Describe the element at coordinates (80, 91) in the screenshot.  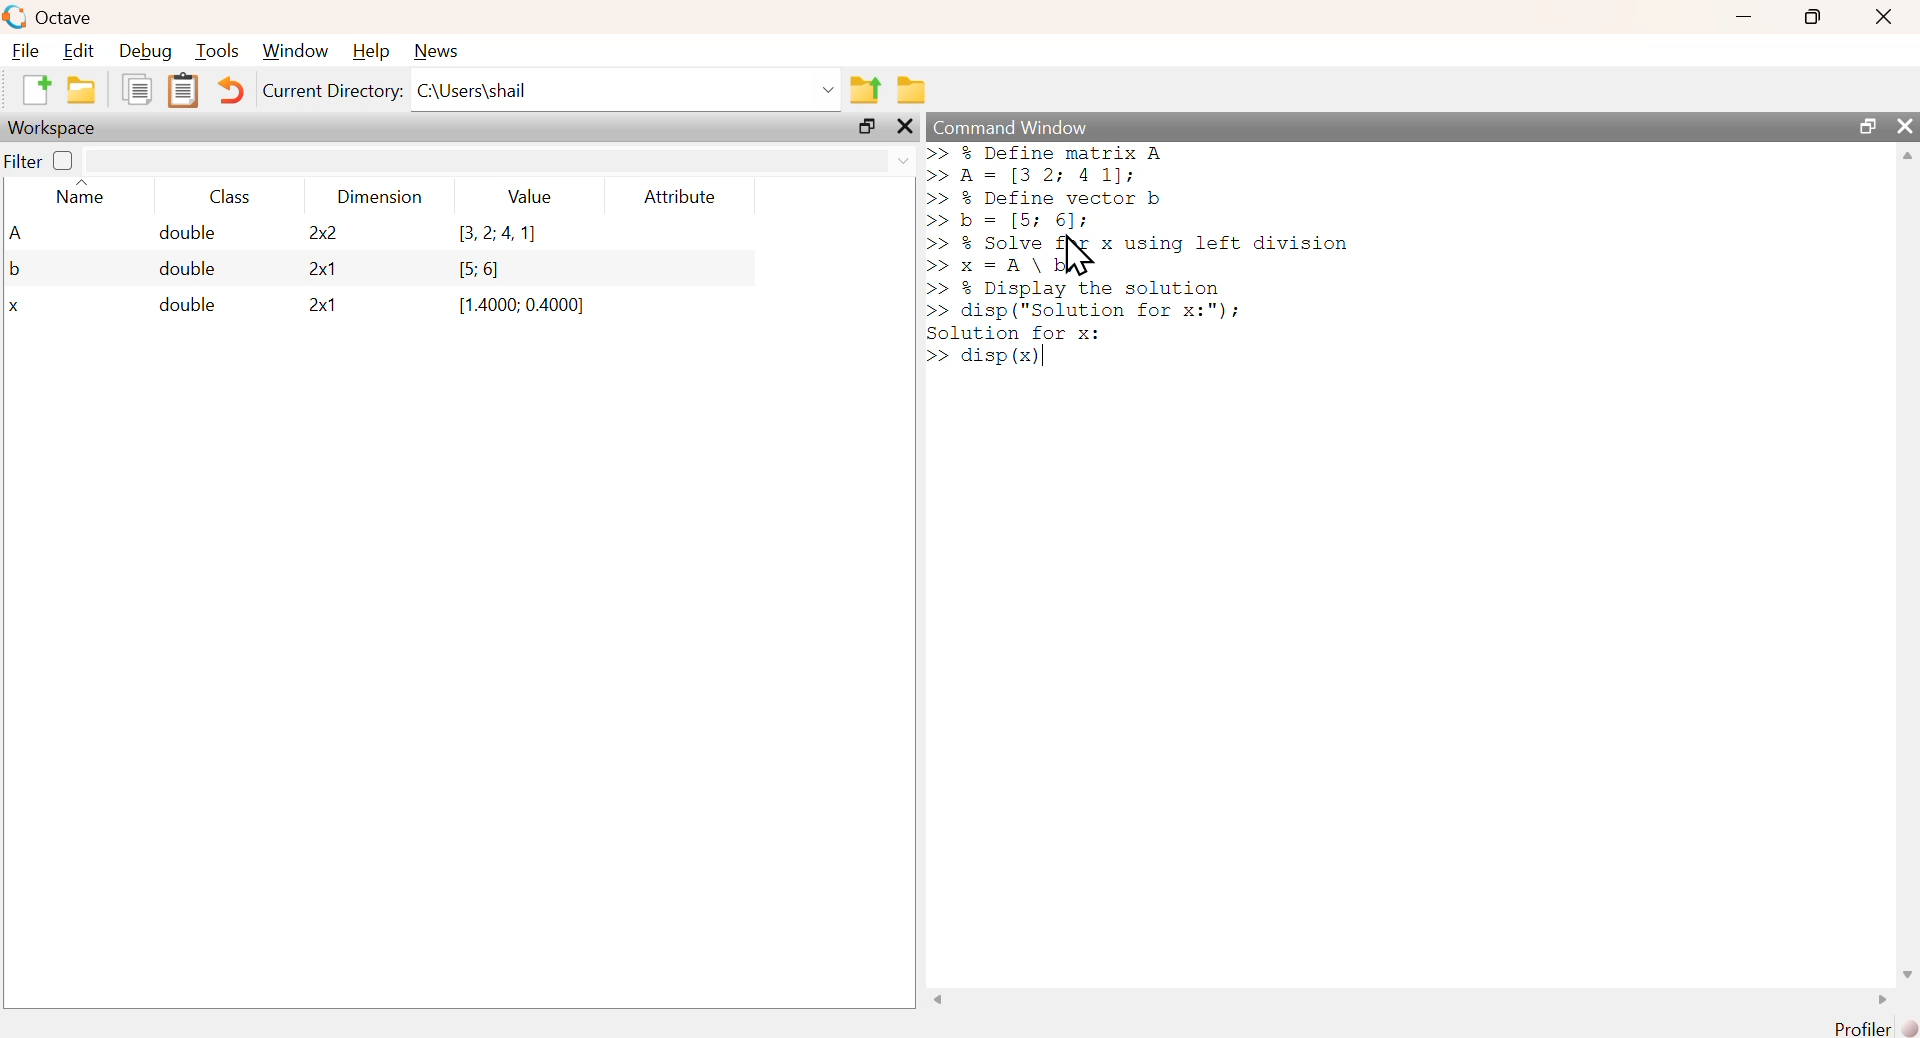
I see `open an existing file in editor` at that location.